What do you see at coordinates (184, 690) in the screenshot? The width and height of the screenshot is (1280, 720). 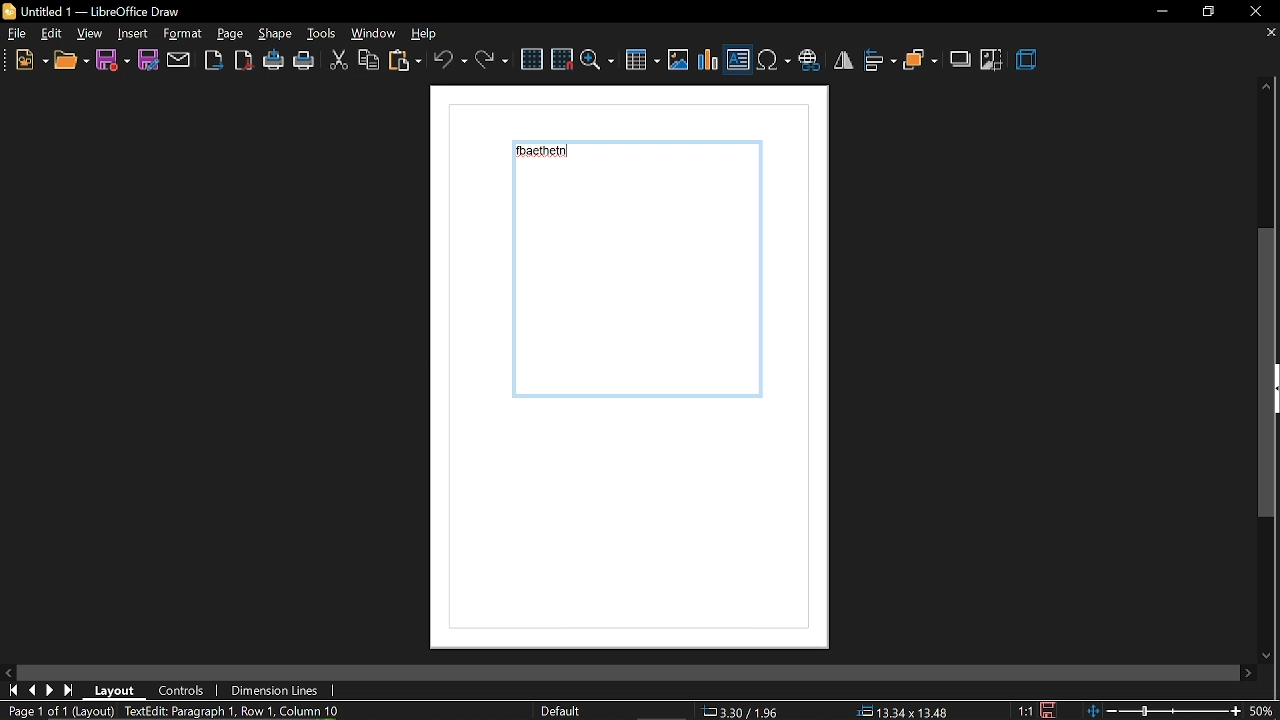 I see `controls` at bounding box center [184, 690].